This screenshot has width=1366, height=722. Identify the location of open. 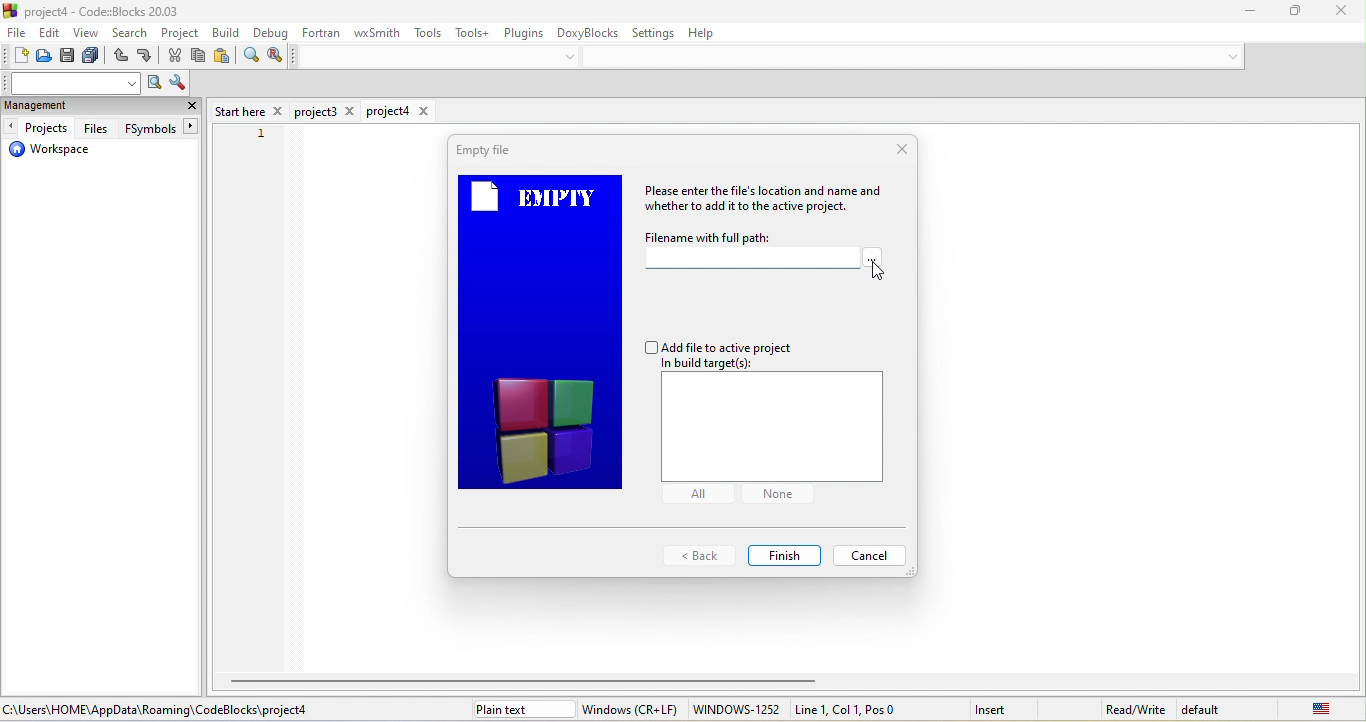
(45, 58).